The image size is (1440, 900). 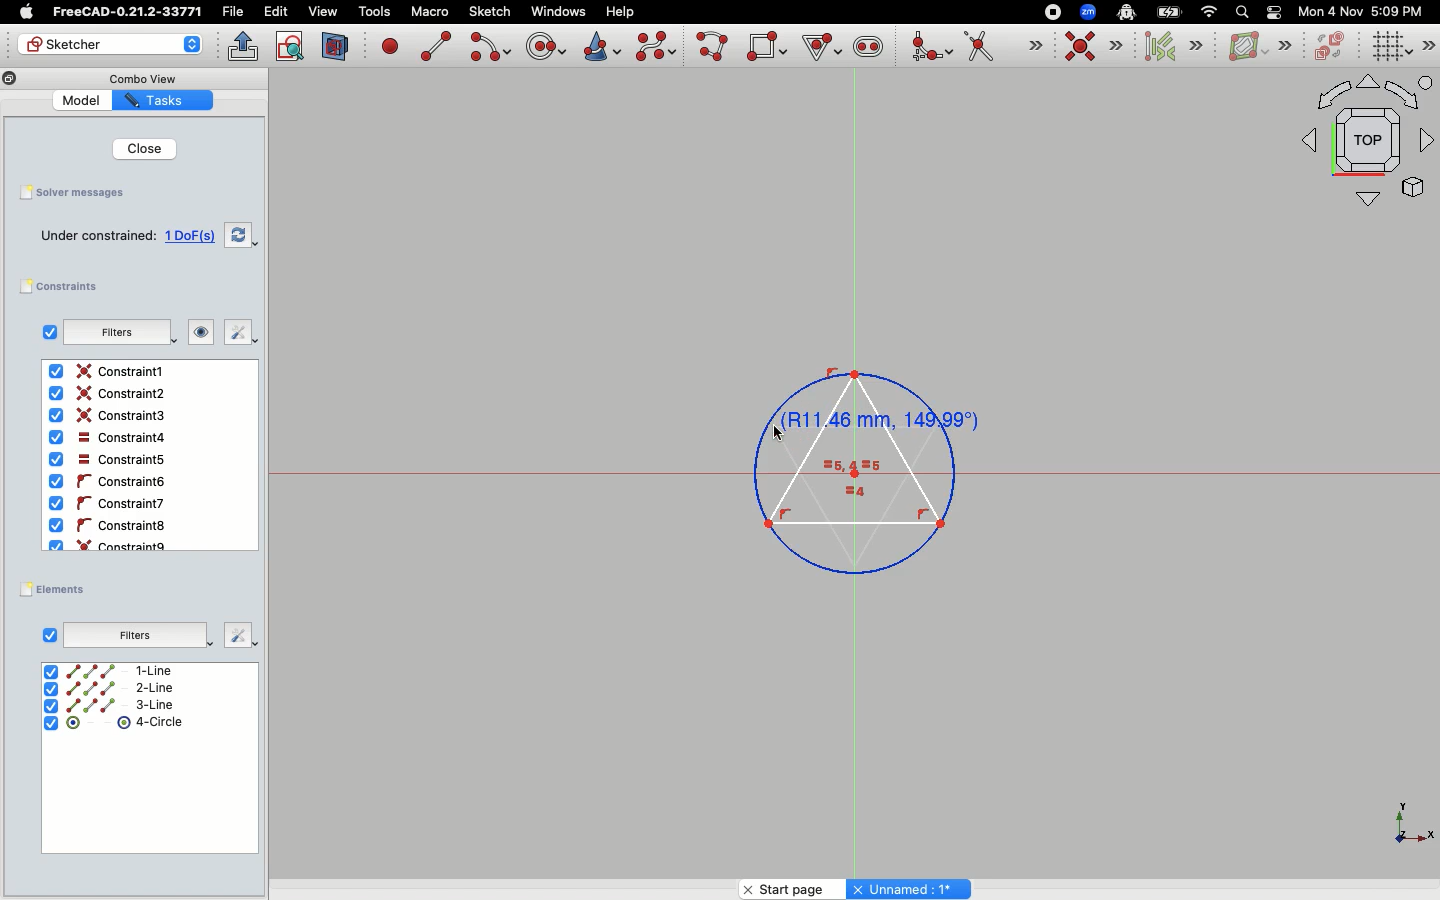 What do you see at coordinates (244, 46) in the screenshot?
I see `Leave sketch` at bounding box center [244, 46].